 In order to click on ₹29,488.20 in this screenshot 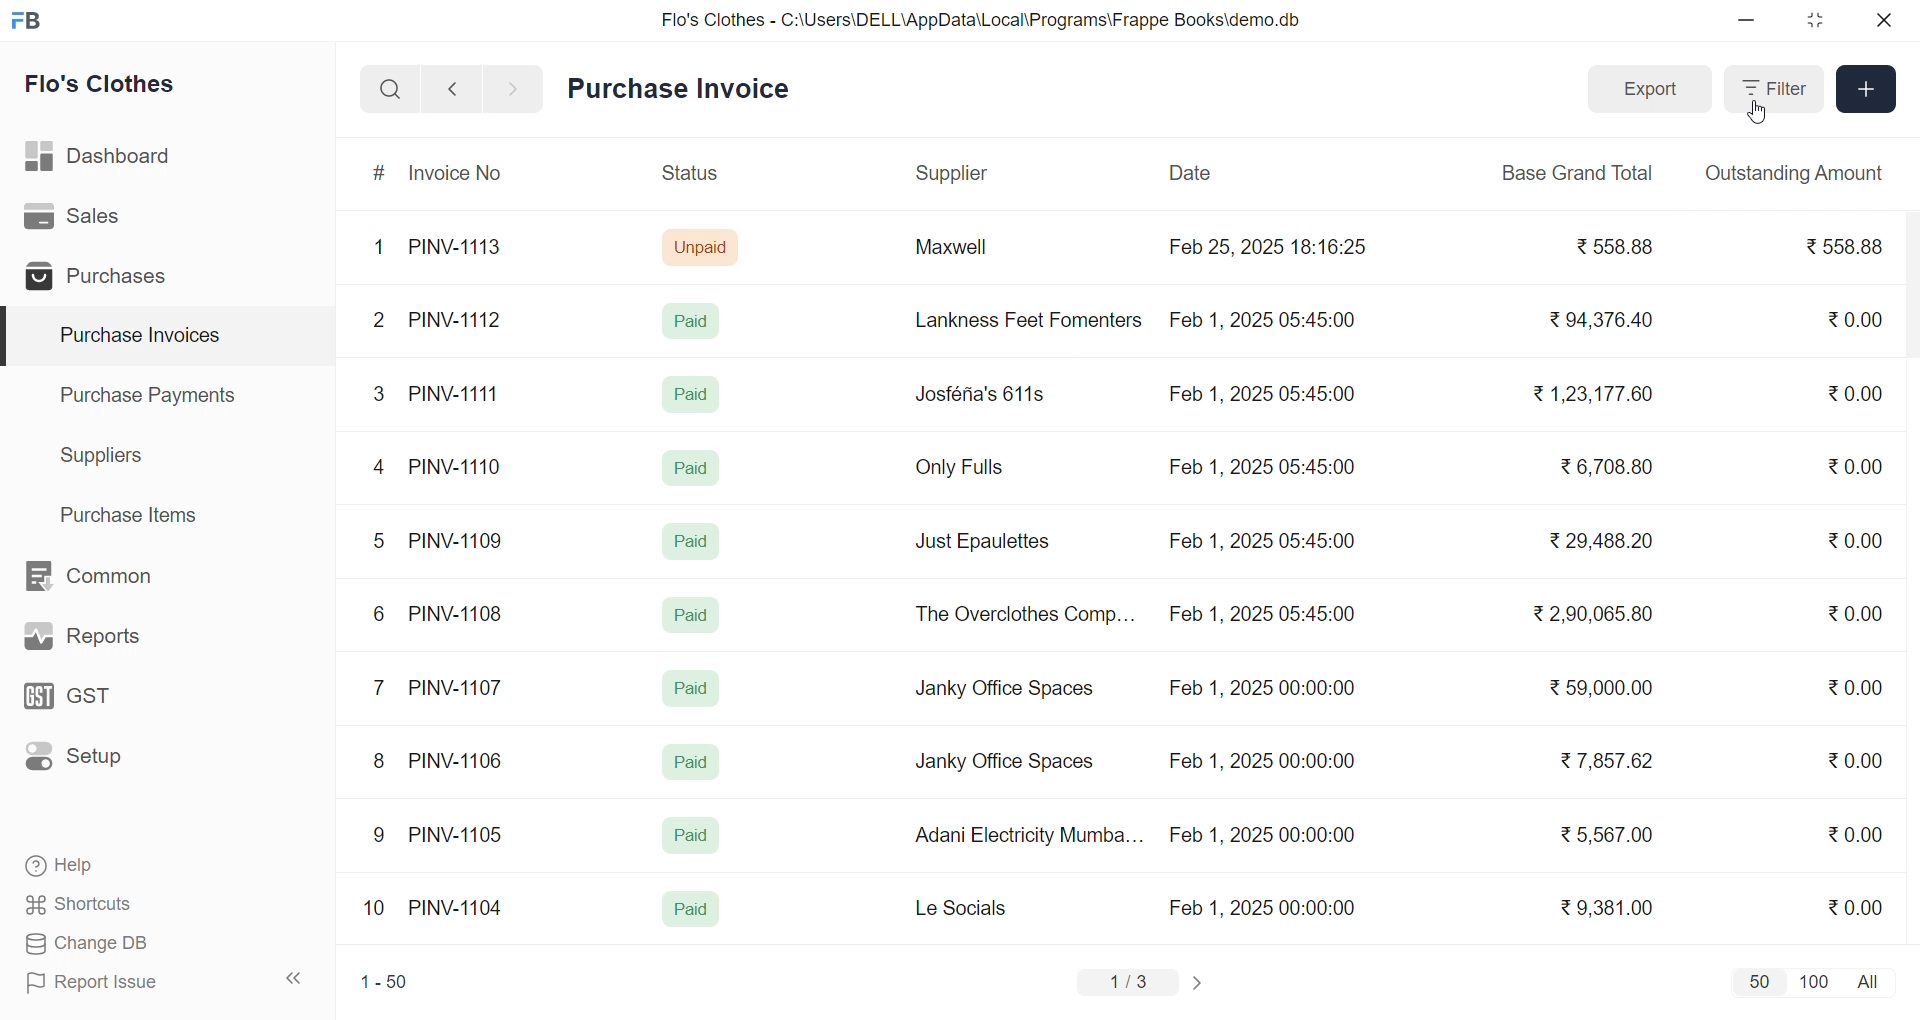, I will do `click(1595, 541)`.